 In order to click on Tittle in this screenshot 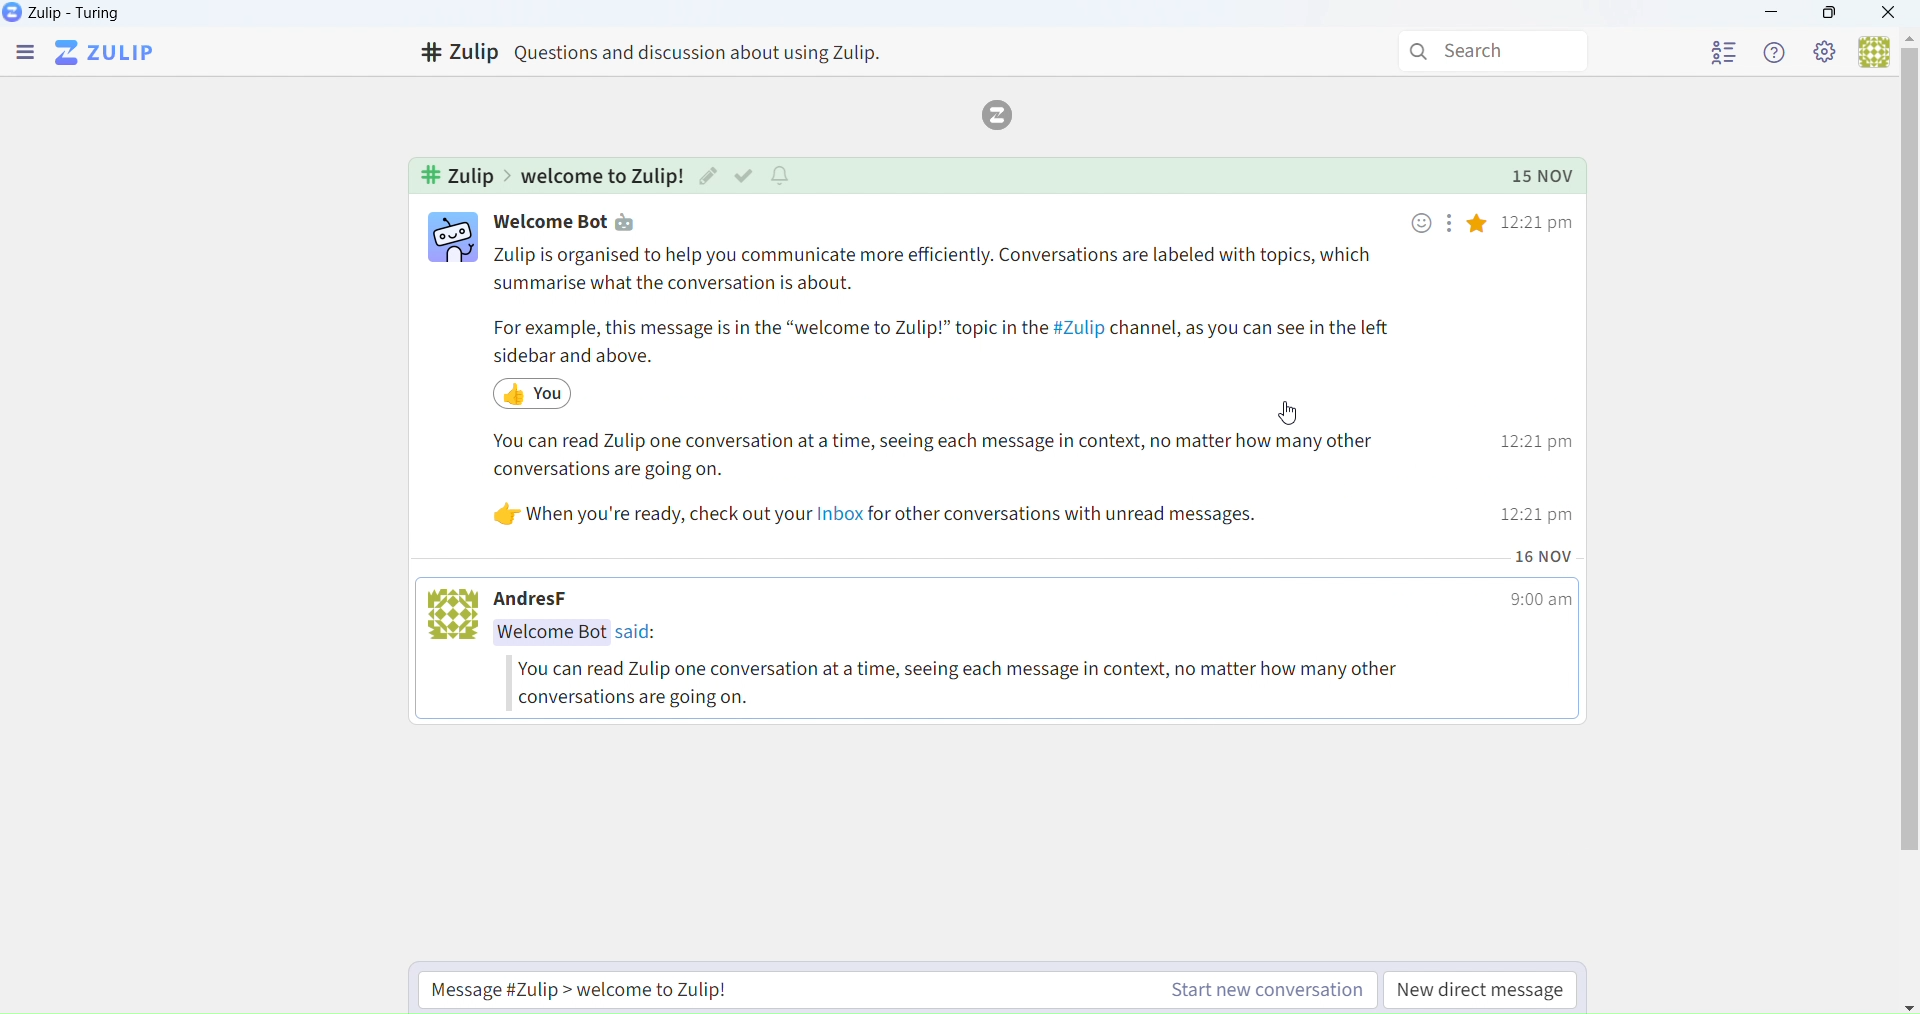, I will do `click(672, 52)`.